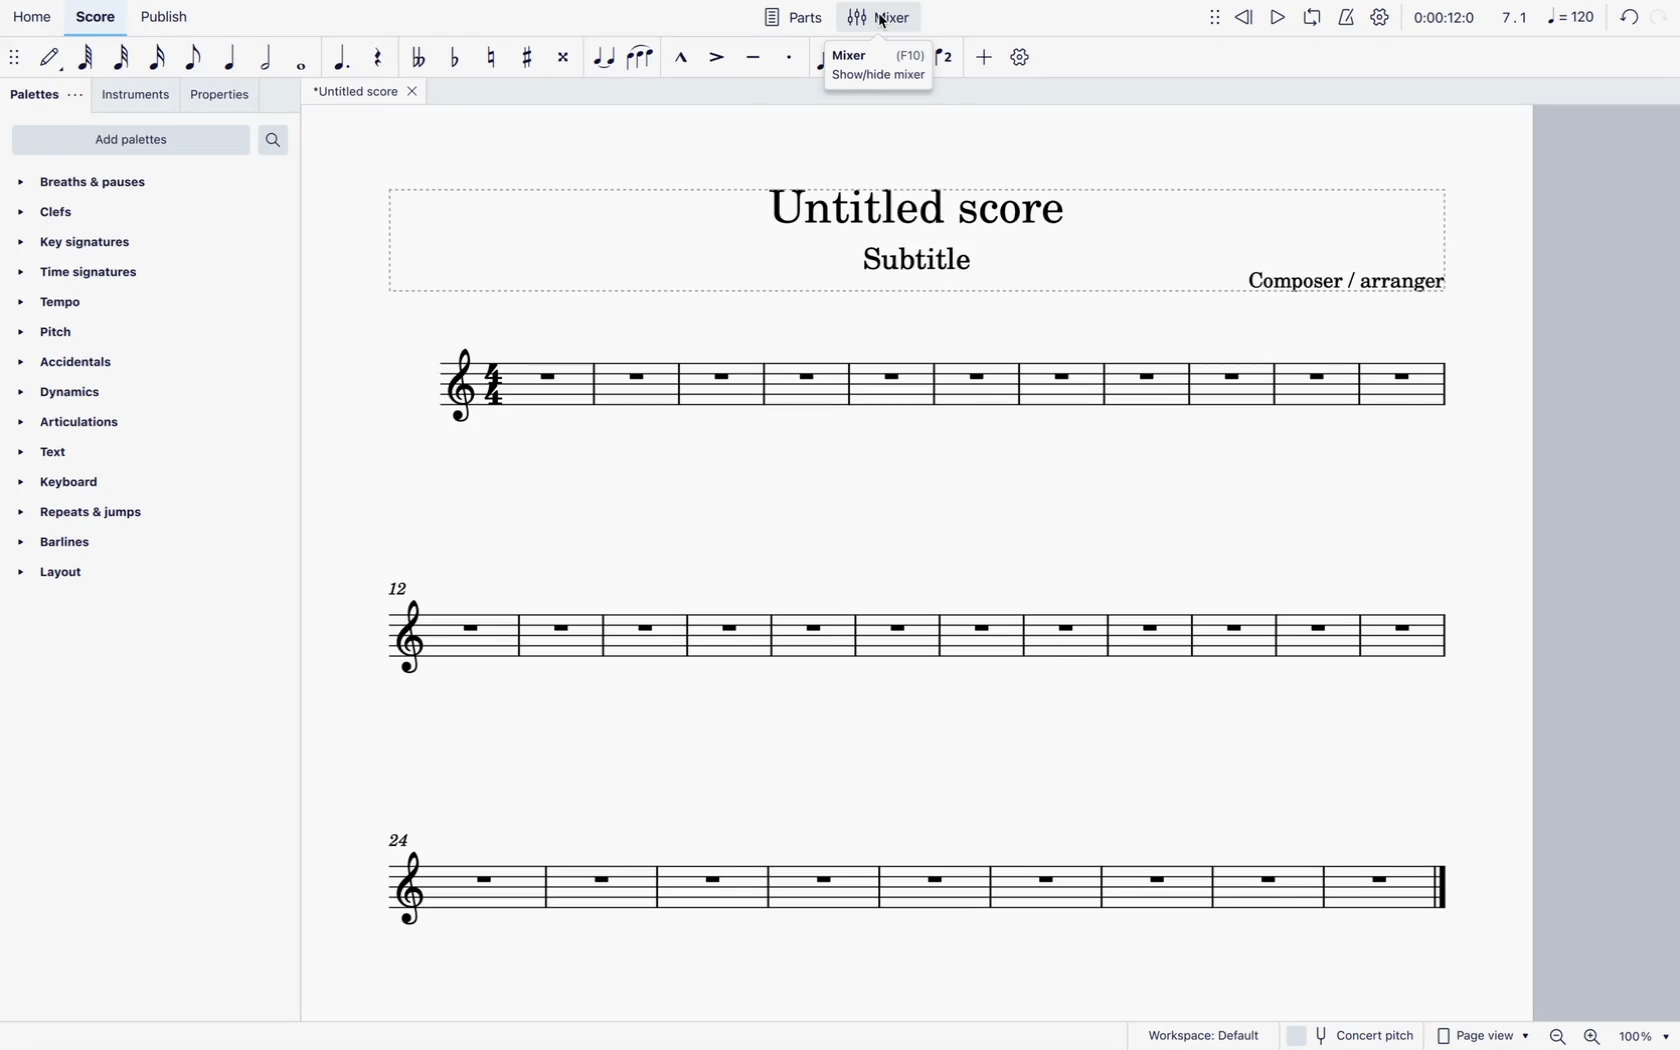 The image size is (1680, 1050). I want to click on barlines, so click(95, 541).